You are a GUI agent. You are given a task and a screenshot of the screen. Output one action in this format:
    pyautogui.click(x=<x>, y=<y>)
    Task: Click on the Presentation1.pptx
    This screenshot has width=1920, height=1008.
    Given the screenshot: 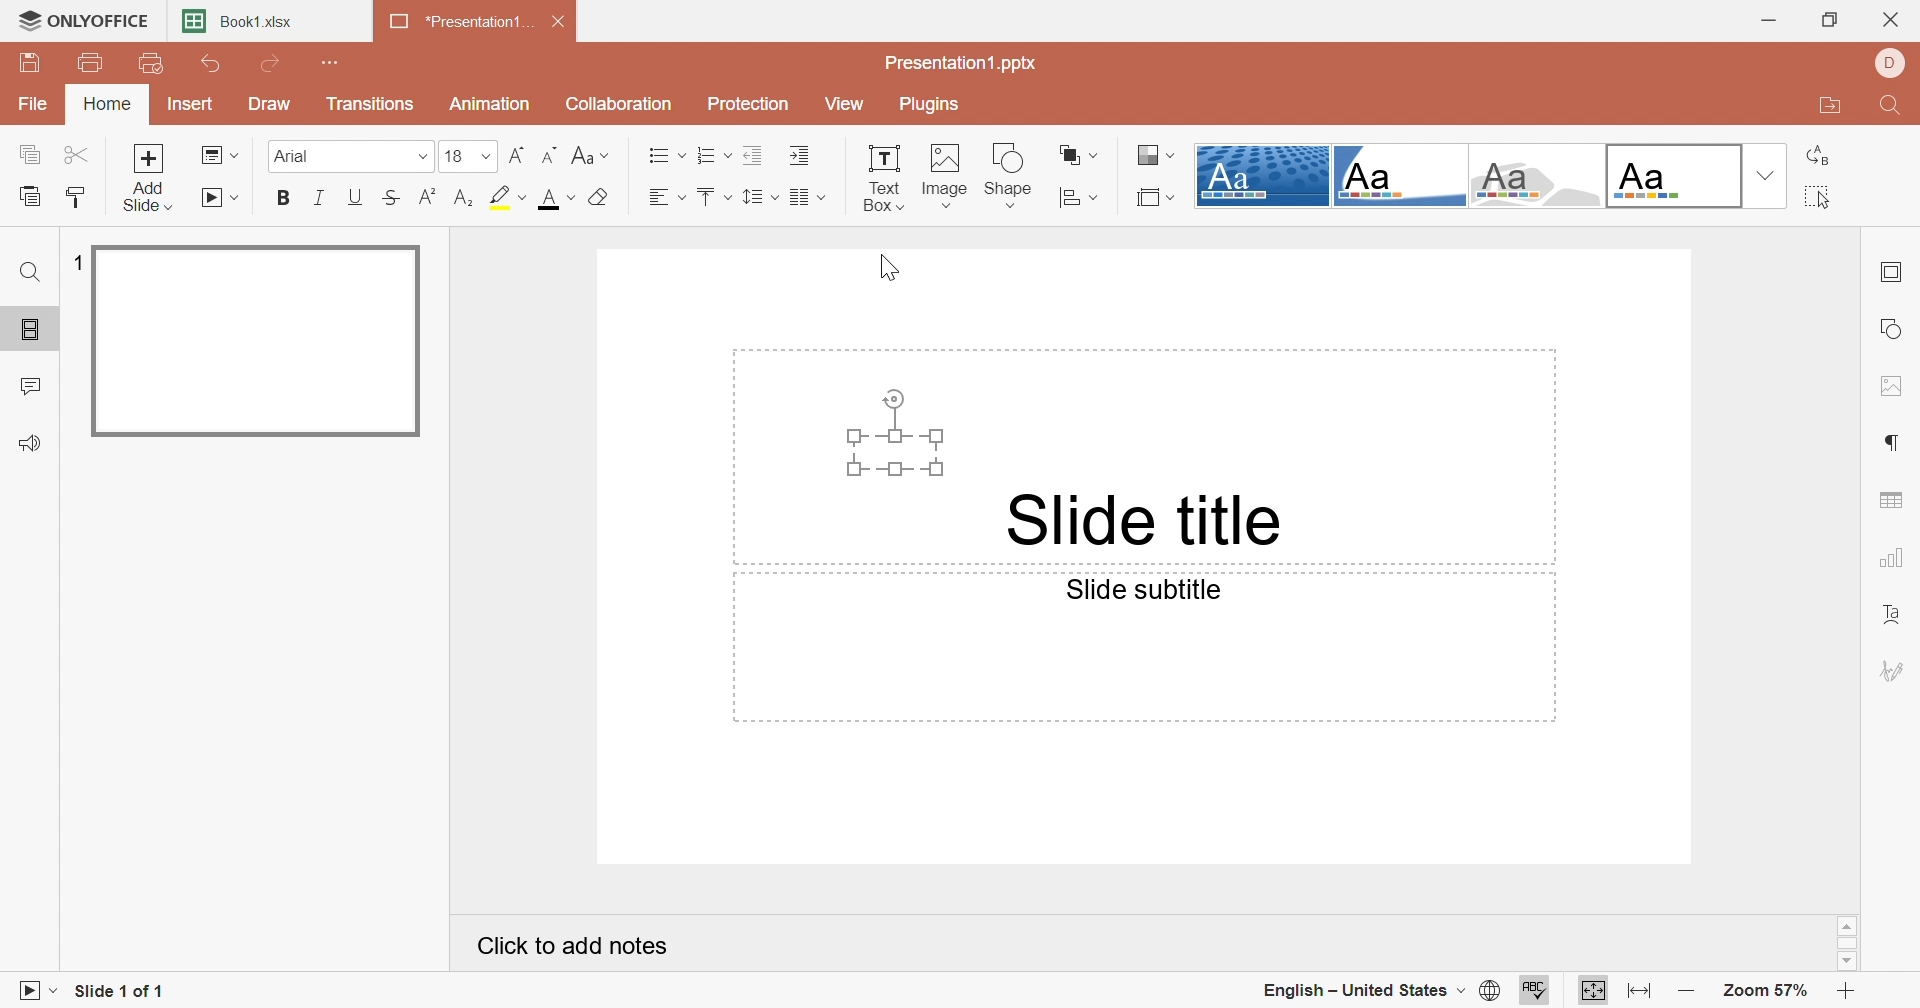 What is the action you would take?
    pyautogui.click(x=961, y=65)
    